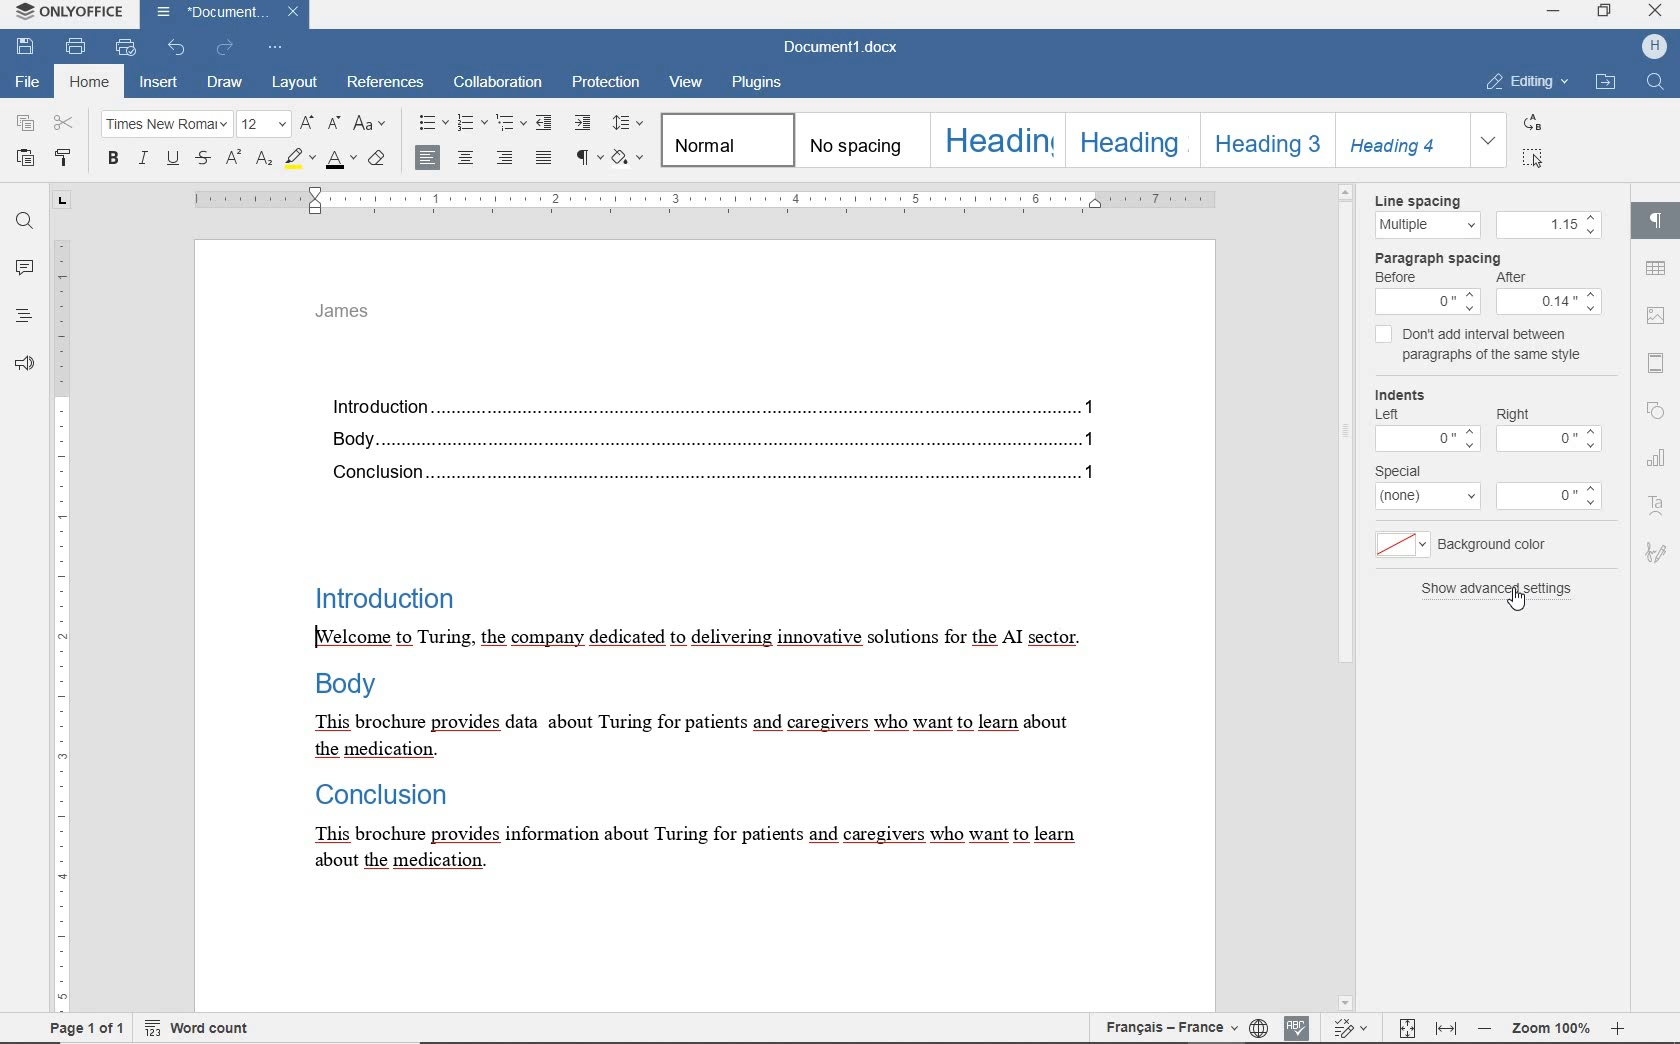 This screenshot has height=1044, width=1680. What do you see at coordinates (496, 82) in the screenshot?
I see `collaboration` at bounding box center [496, 82].